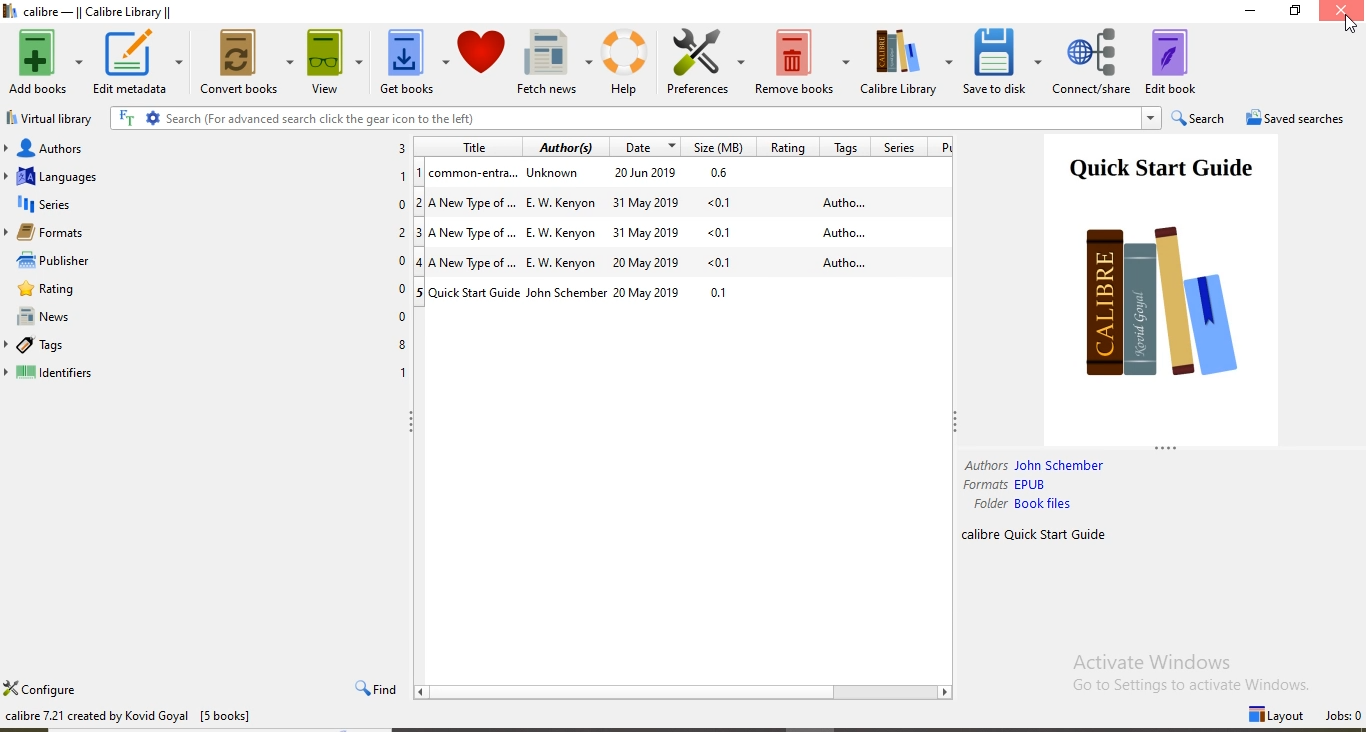 Image resolution: width=1366 pixels, height=732 pixels. What do you see at coordinates (413, 62) in the screenshot?
I see `Get books` at bounding box center [413, 62].